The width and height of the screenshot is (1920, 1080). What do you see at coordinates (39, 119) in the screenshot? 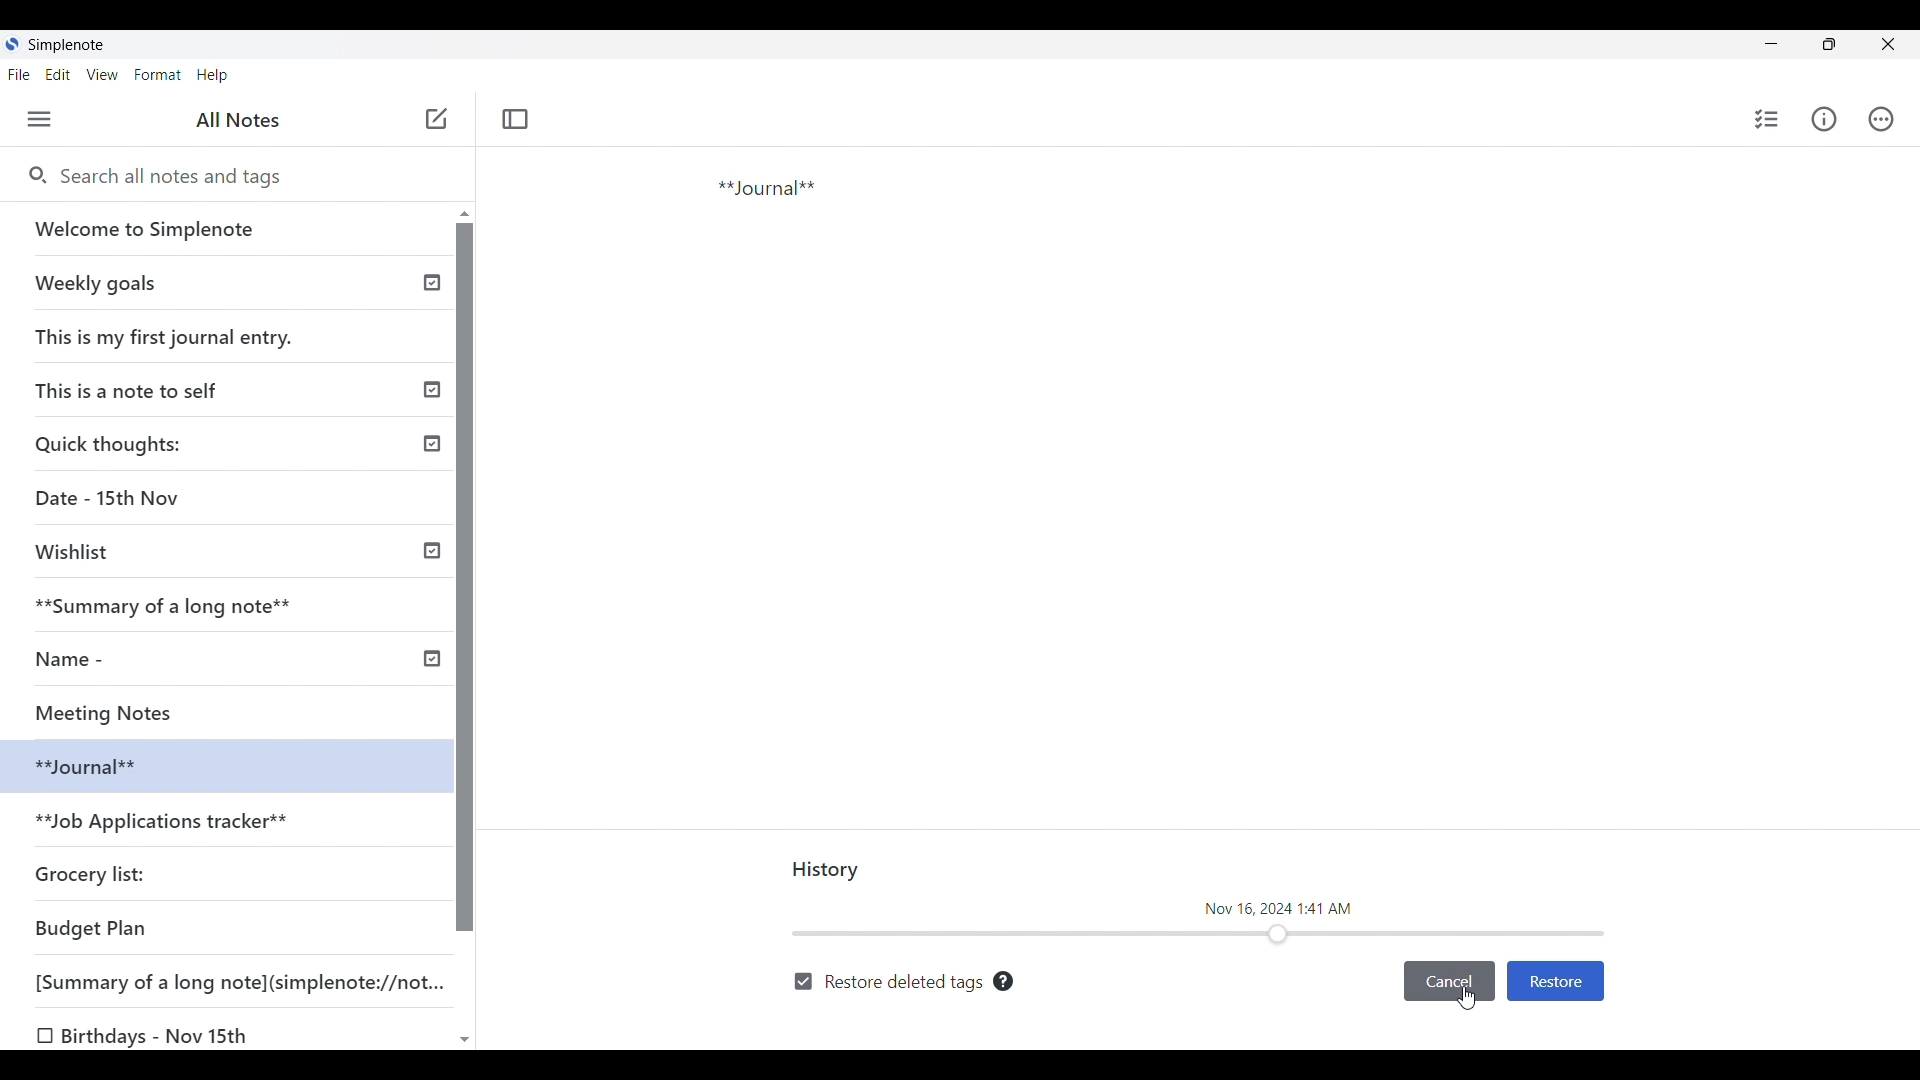
I see `Menu` at bounding box center [39, 119].